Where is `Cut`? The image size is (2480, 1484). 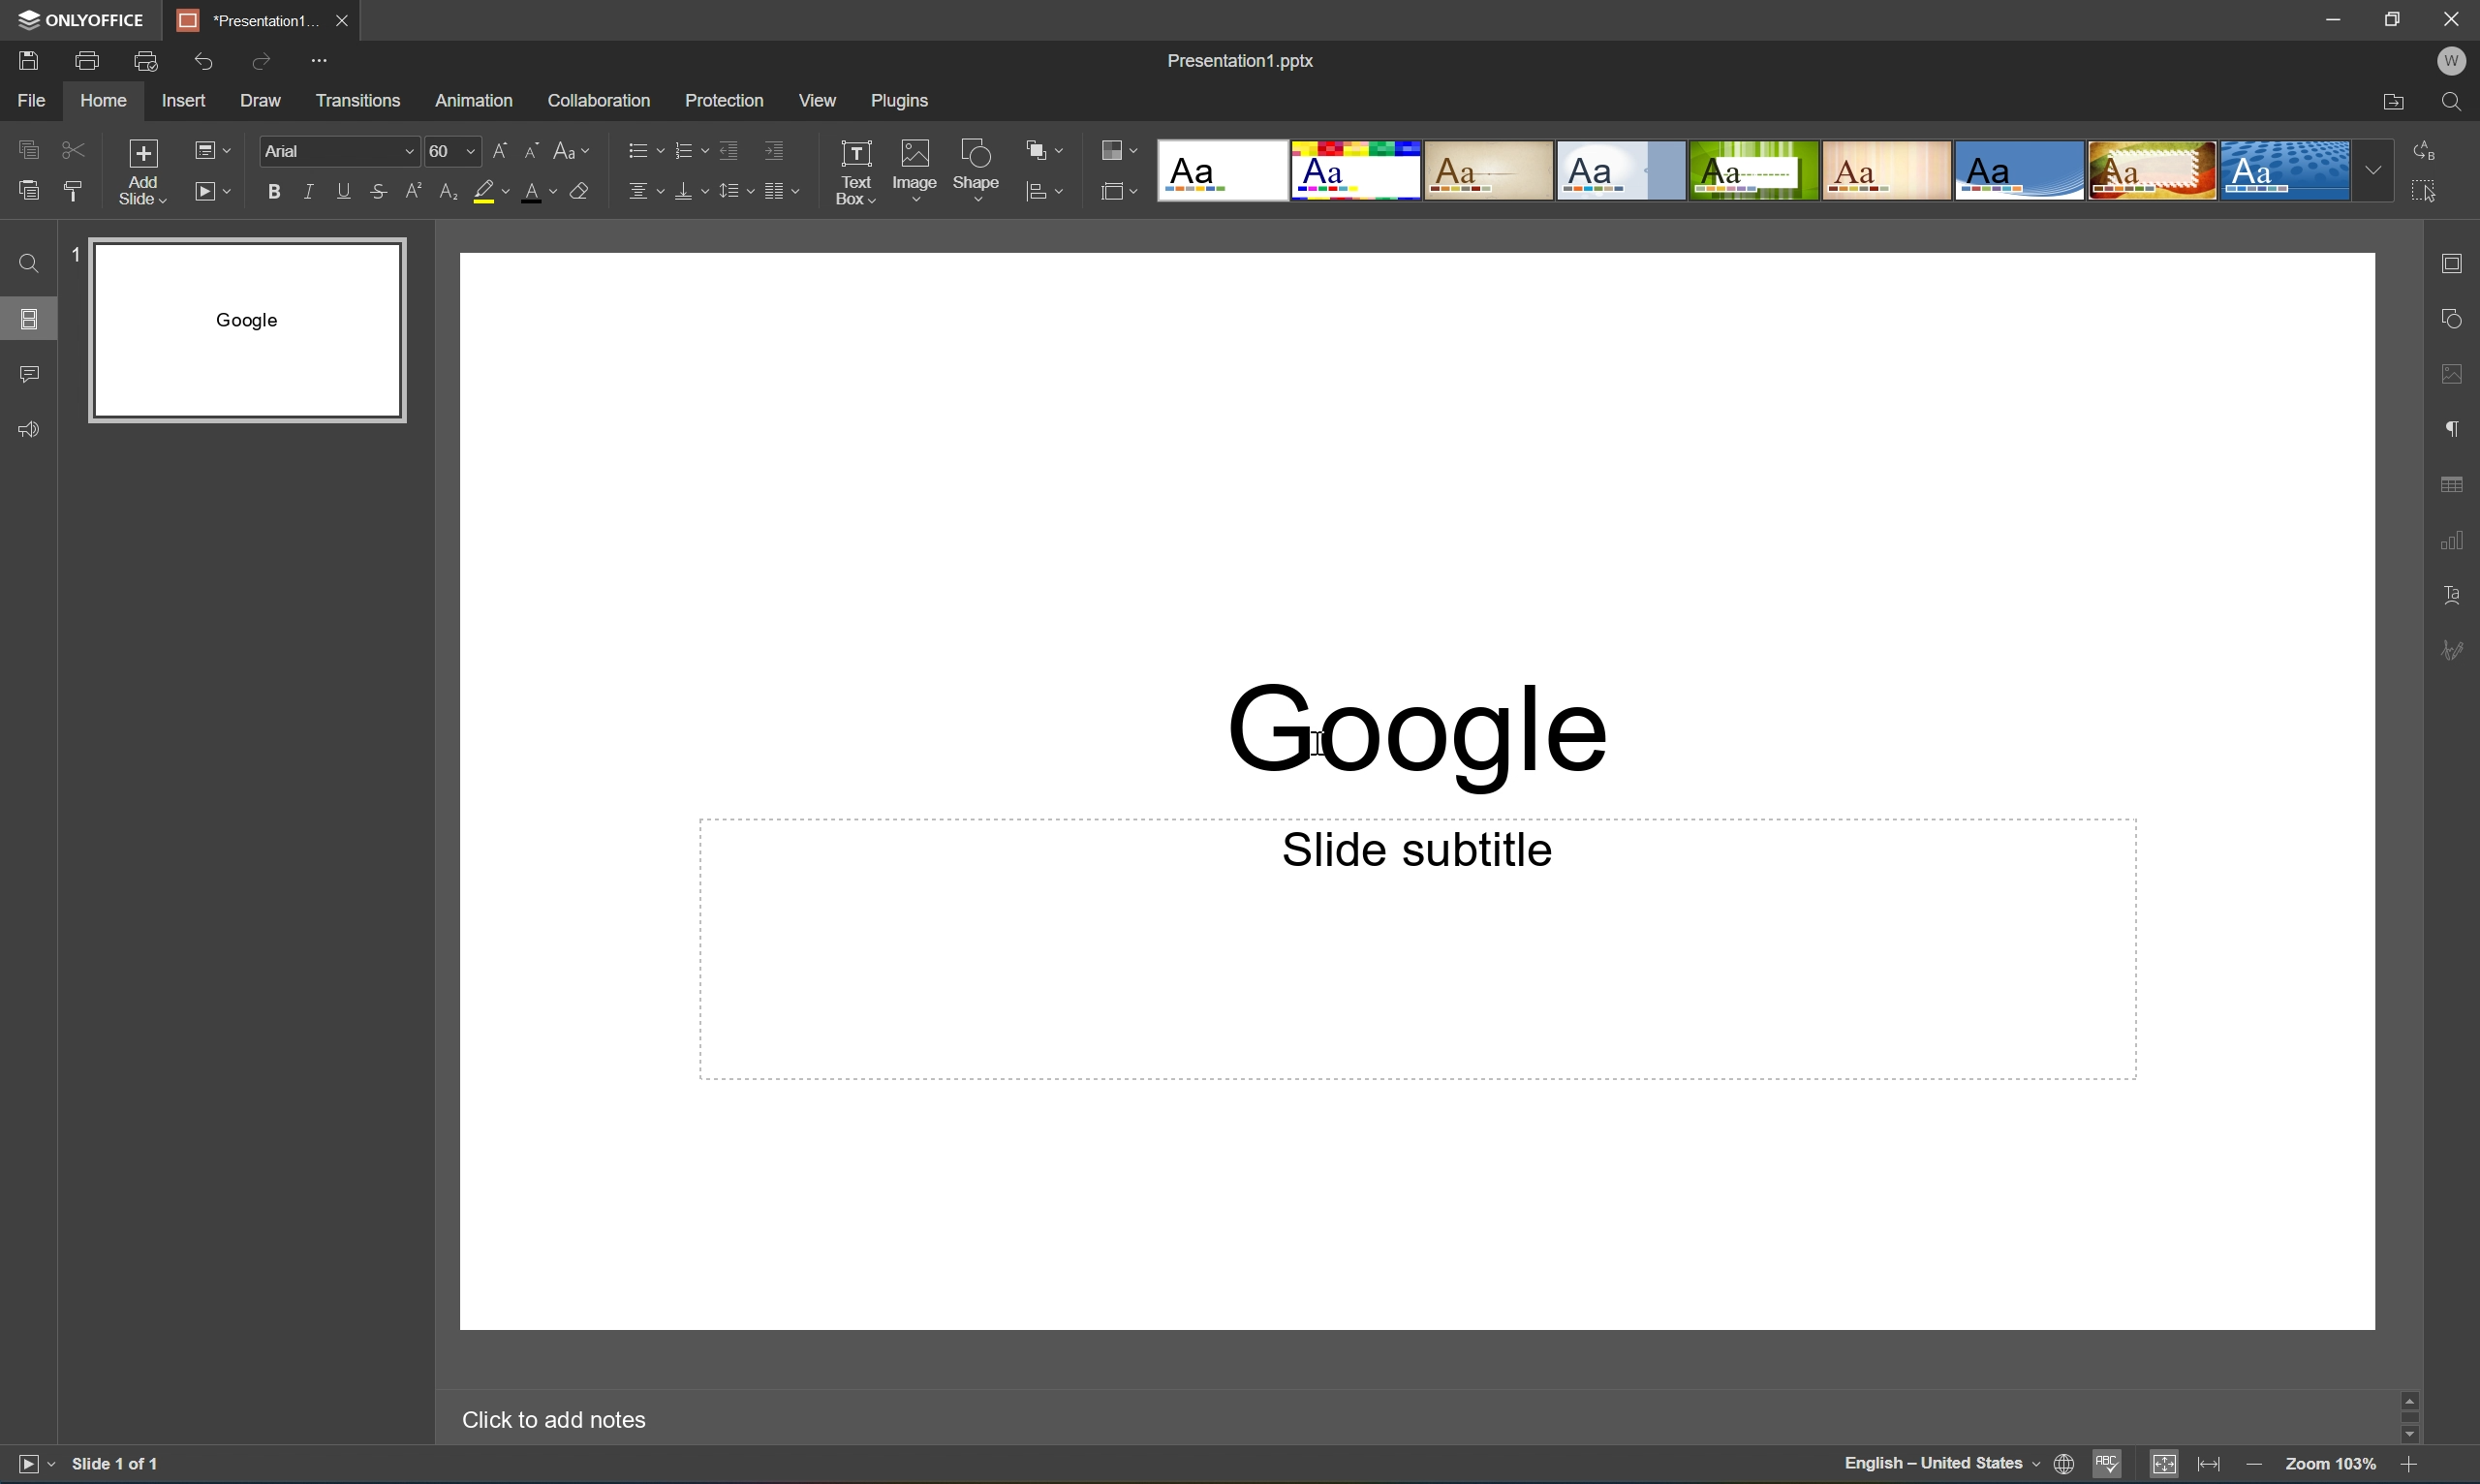 Cut is located at coordinates (79, 148).